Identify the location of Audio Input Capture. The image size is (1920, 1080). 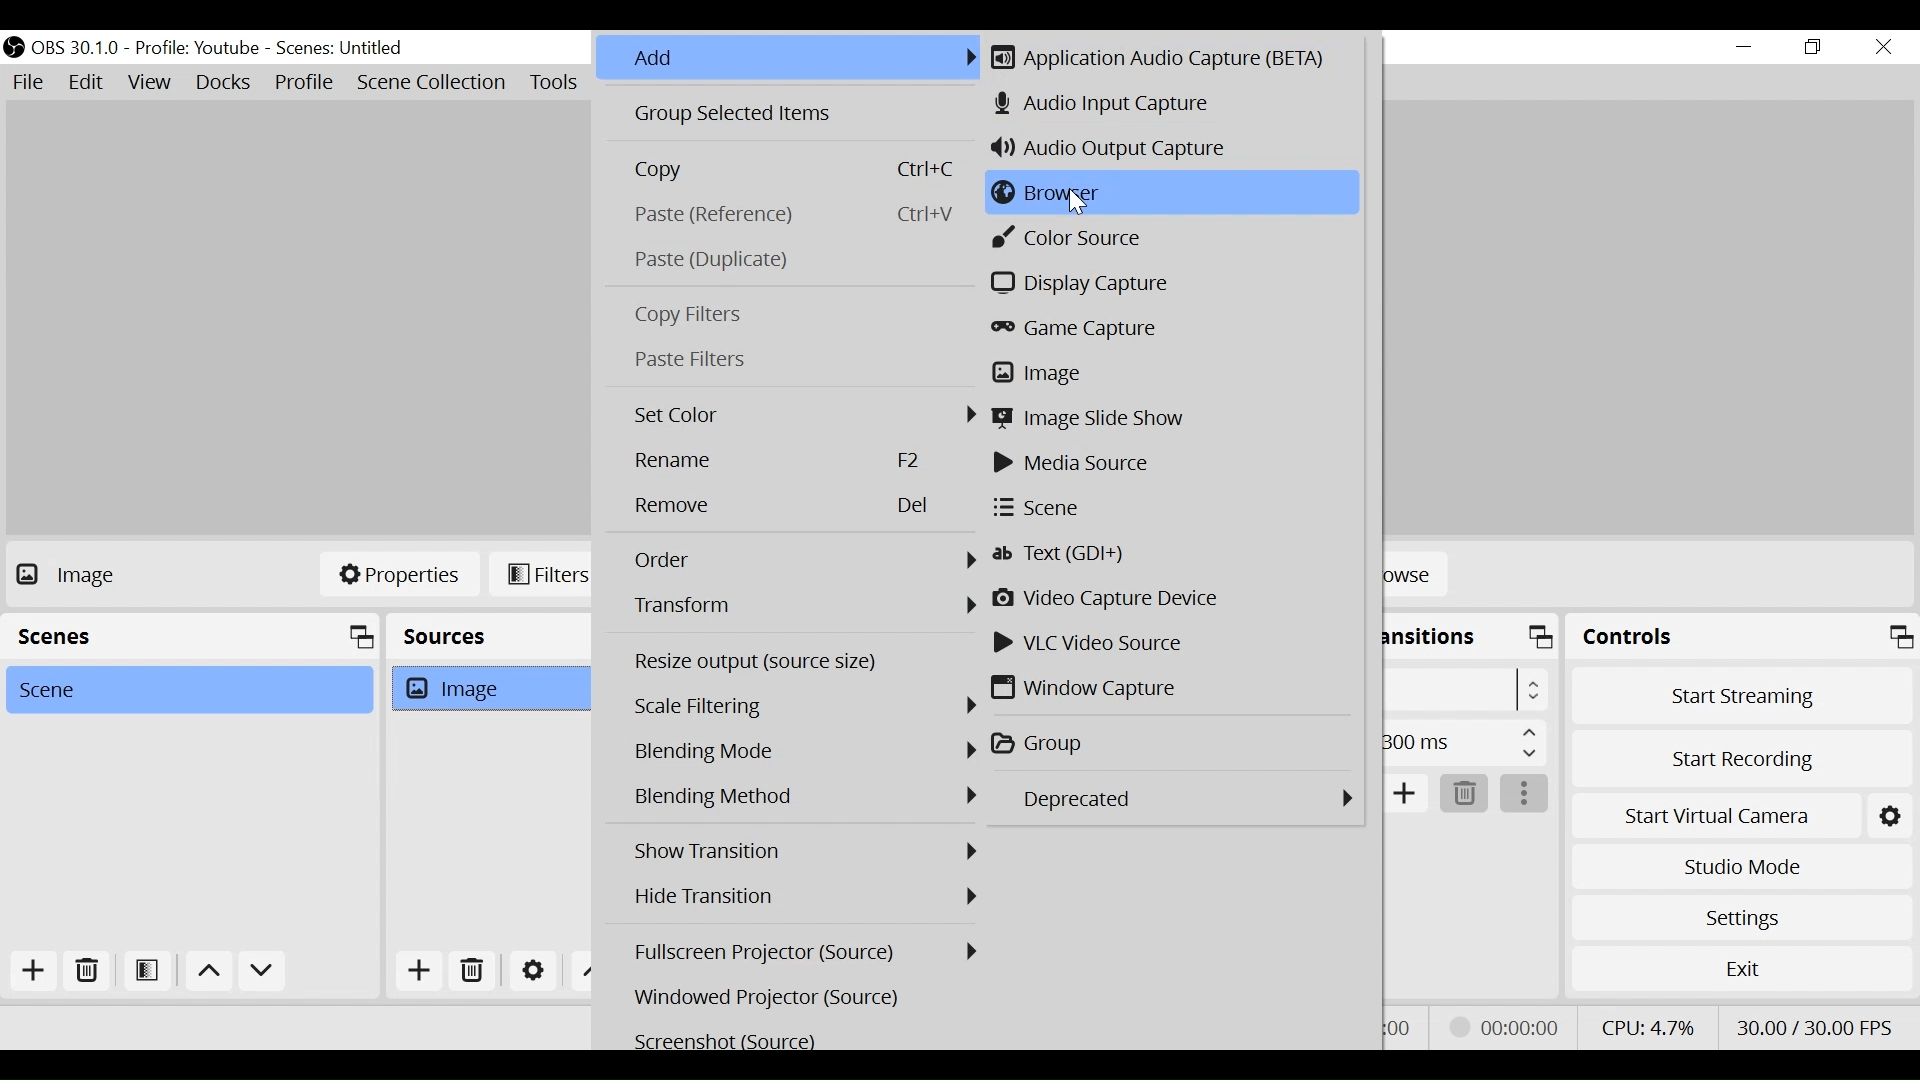
(1178, 105).